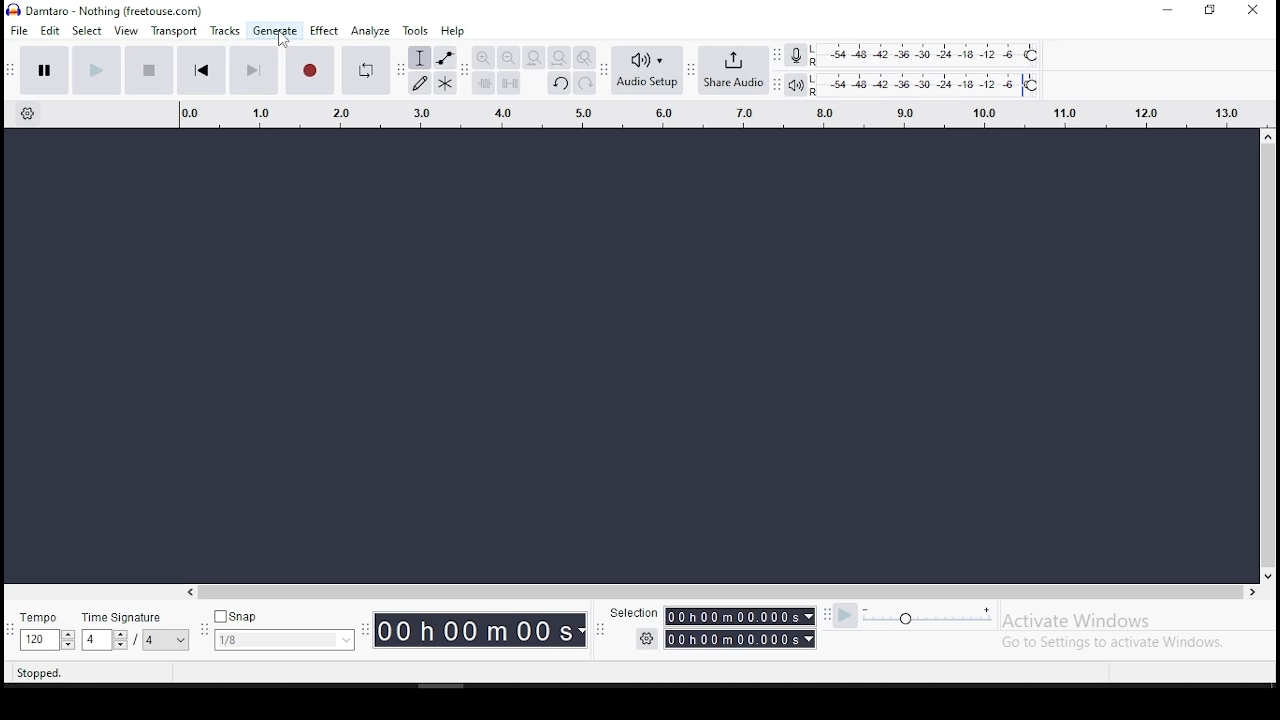  What do you see at coordinates (89, 32) in the screenshot?
I see `select` at bounding box center [89, 32].